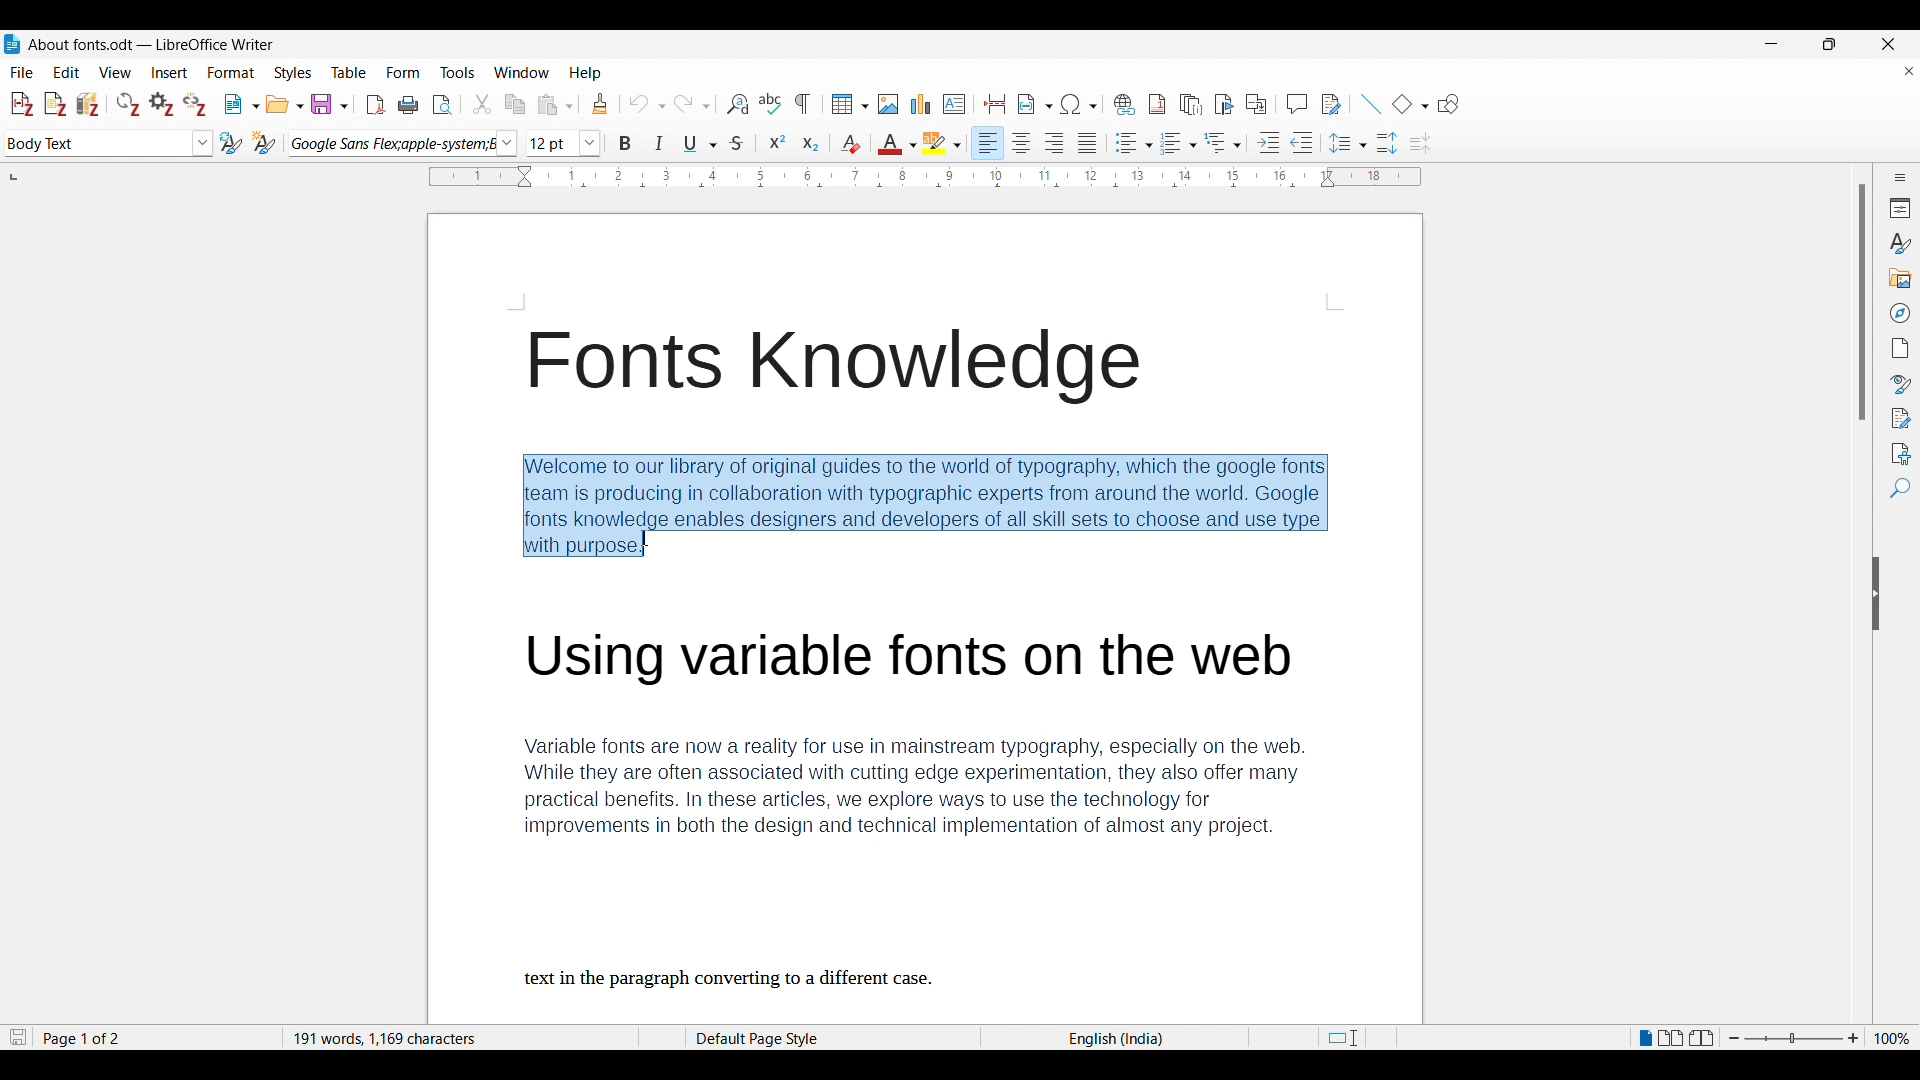 The width and height of the screenshot is (1920, 1080). What do you see at coordinates (1372, 104) in the screenshot?
I see `Insert line` at bounding box center [1372, 104].